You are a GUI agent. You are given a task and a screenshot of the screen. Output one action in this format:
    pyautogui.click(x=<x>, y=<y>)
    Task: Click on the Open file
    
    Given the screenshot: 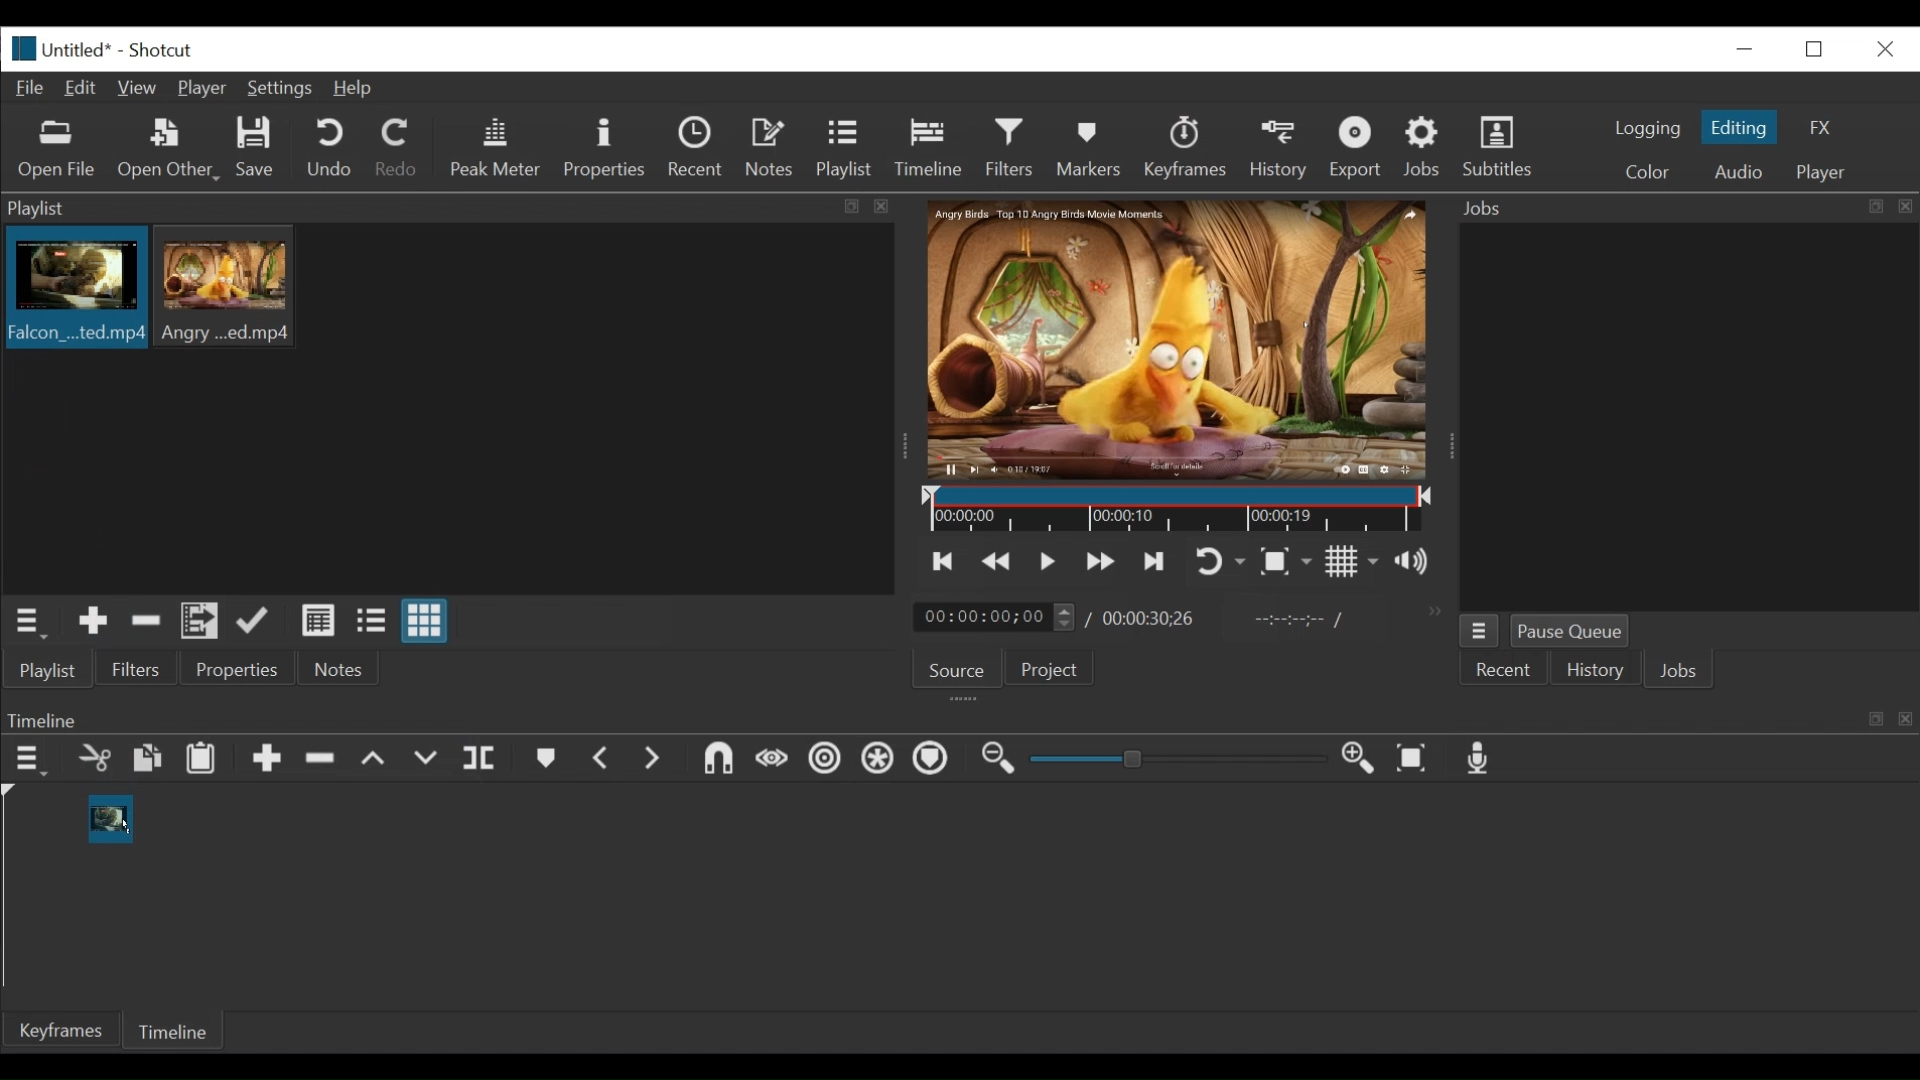 What is the action you would take?
    pyautogui.click(x=57, y=150)
    